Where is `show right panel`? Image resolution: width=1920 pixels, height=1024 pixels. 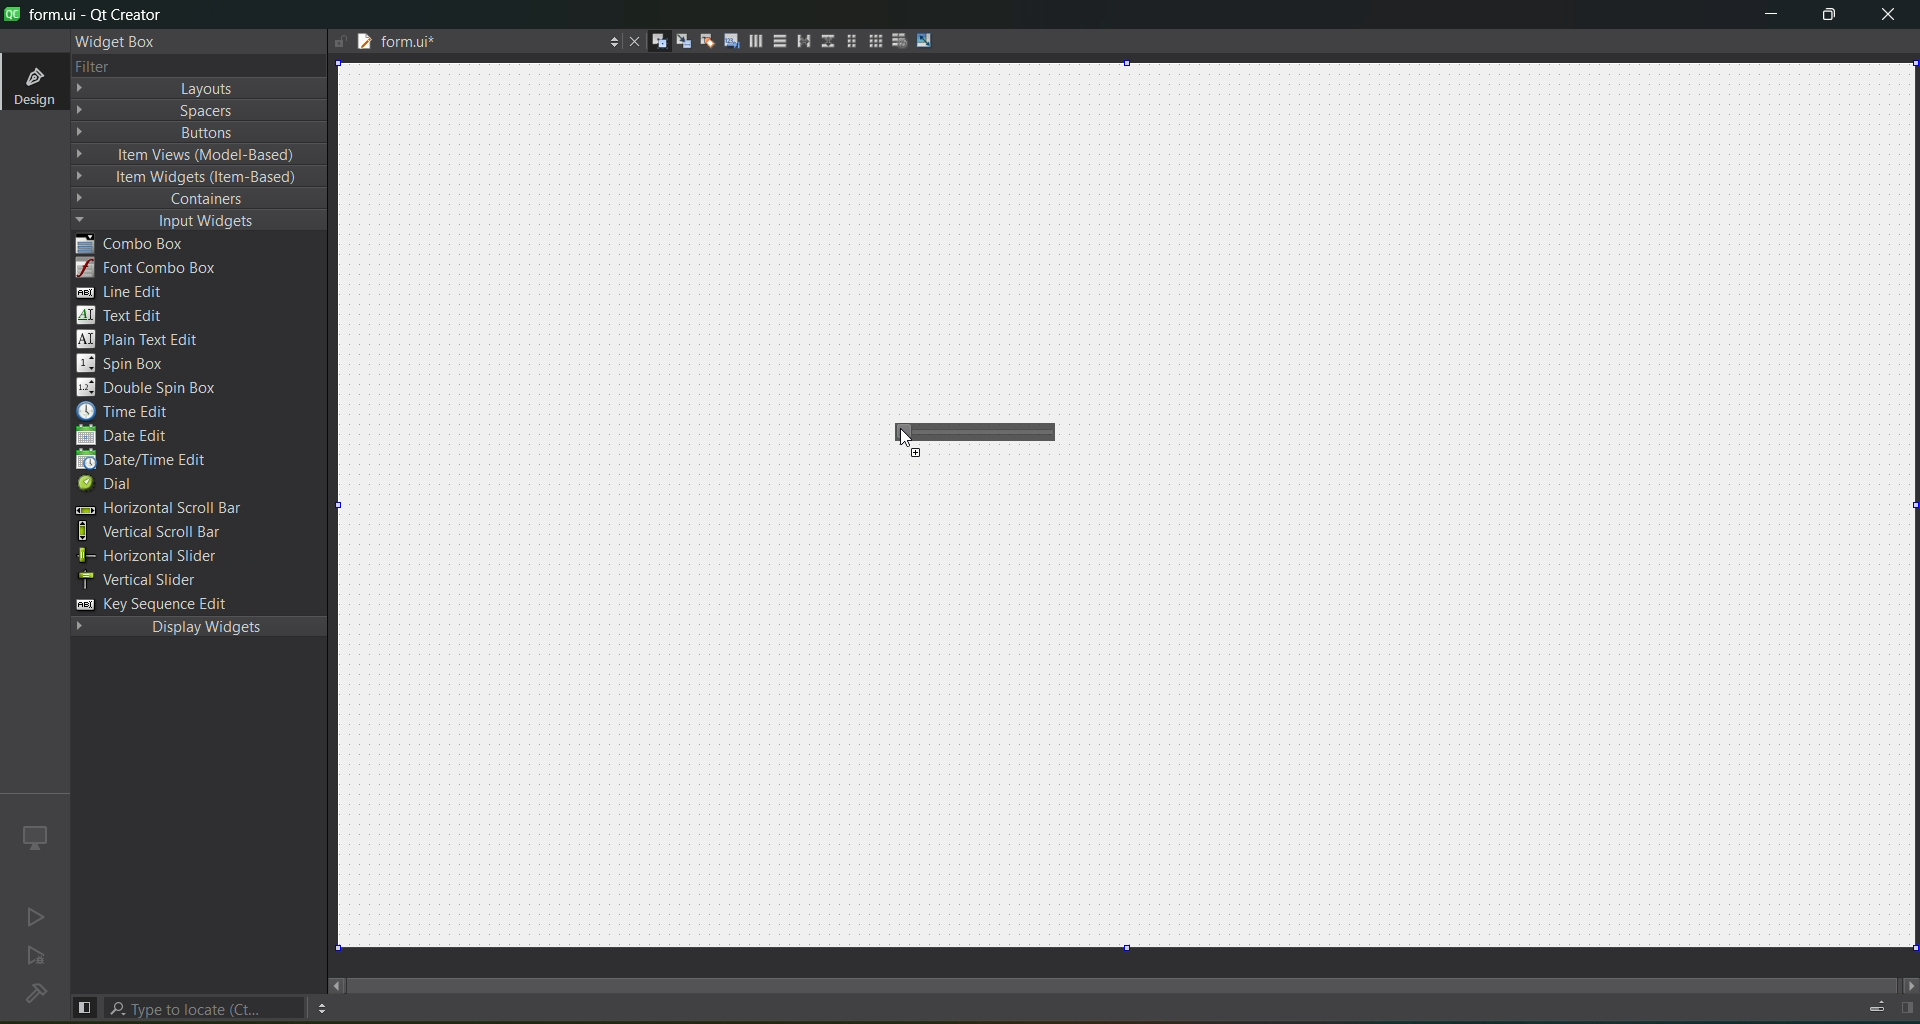 show right panel is located at coordinates (1908, 1004).